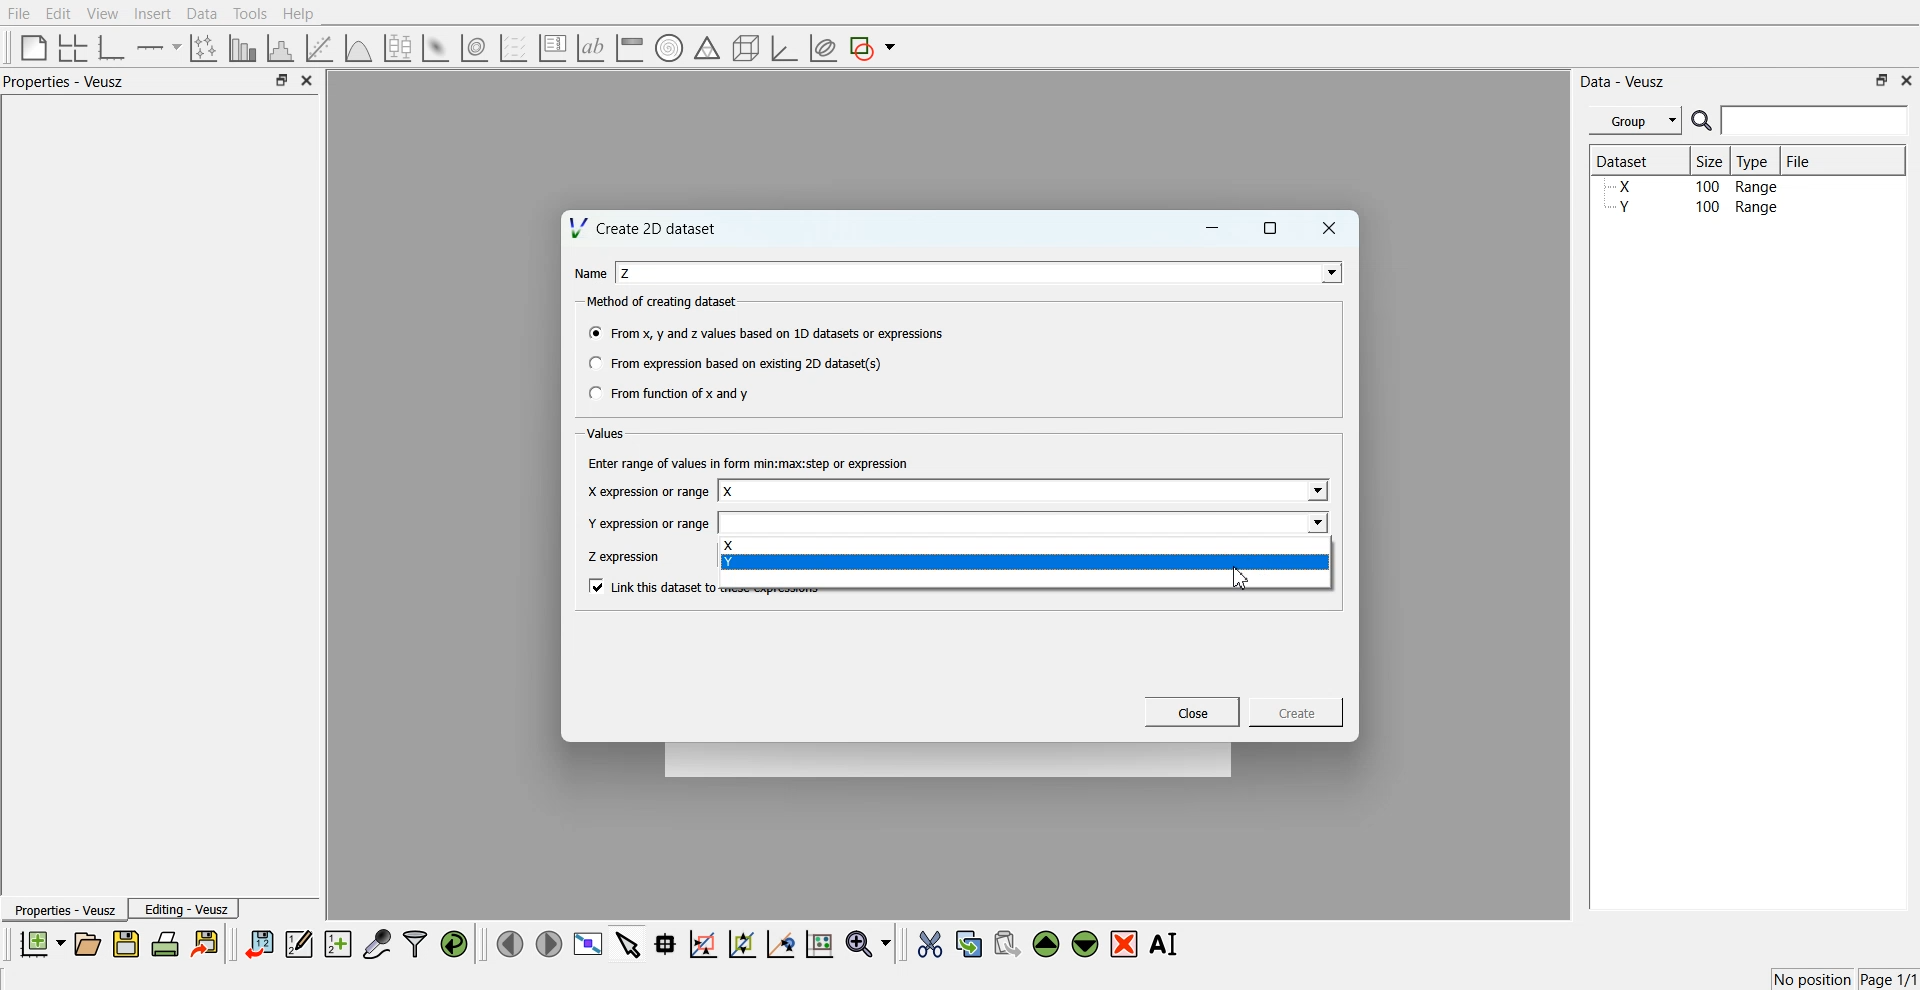 Image resolution: width=1920 pixels, height=990 pixels. Describe the element at coordinates (730, 492) in the screenshot. I see `X` at that location.